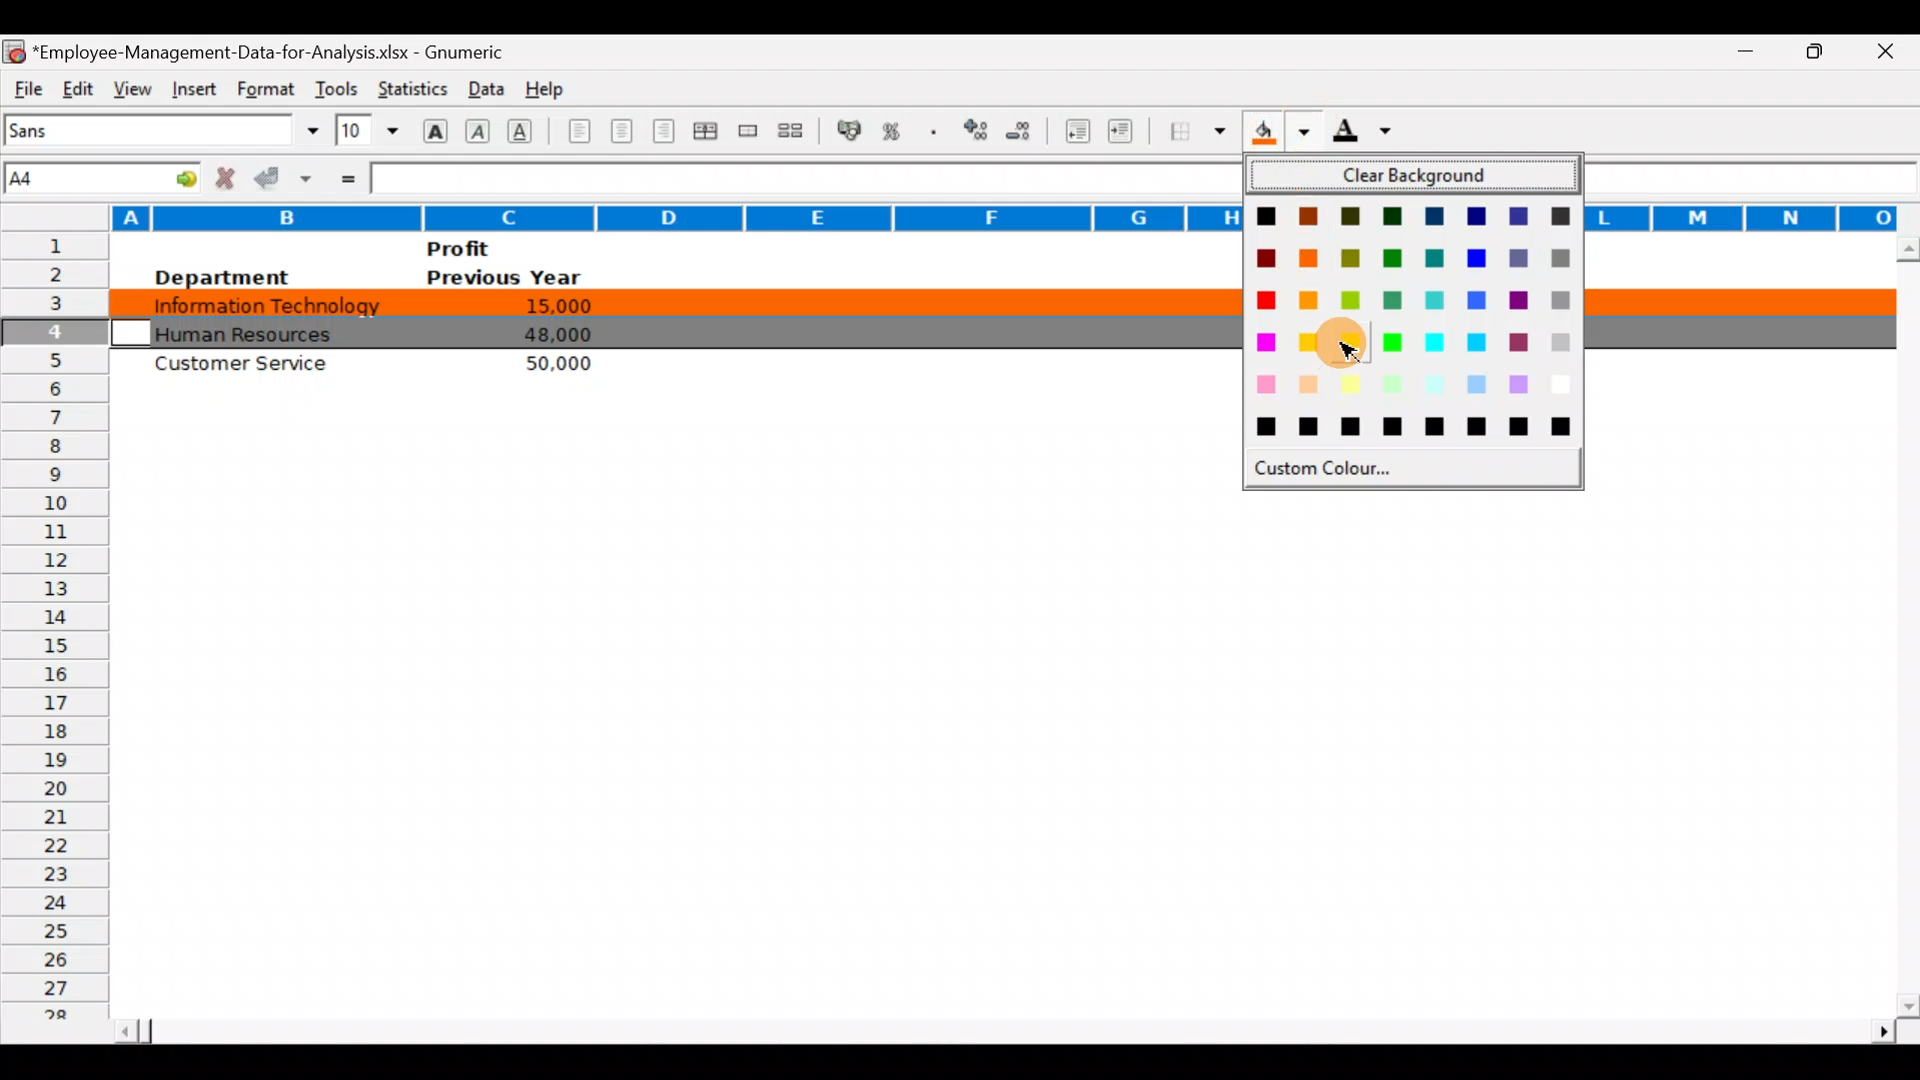 The width and height of the screenshot is (1920, 1080). I want to click on Split merged range of cells, so click(791, 131).